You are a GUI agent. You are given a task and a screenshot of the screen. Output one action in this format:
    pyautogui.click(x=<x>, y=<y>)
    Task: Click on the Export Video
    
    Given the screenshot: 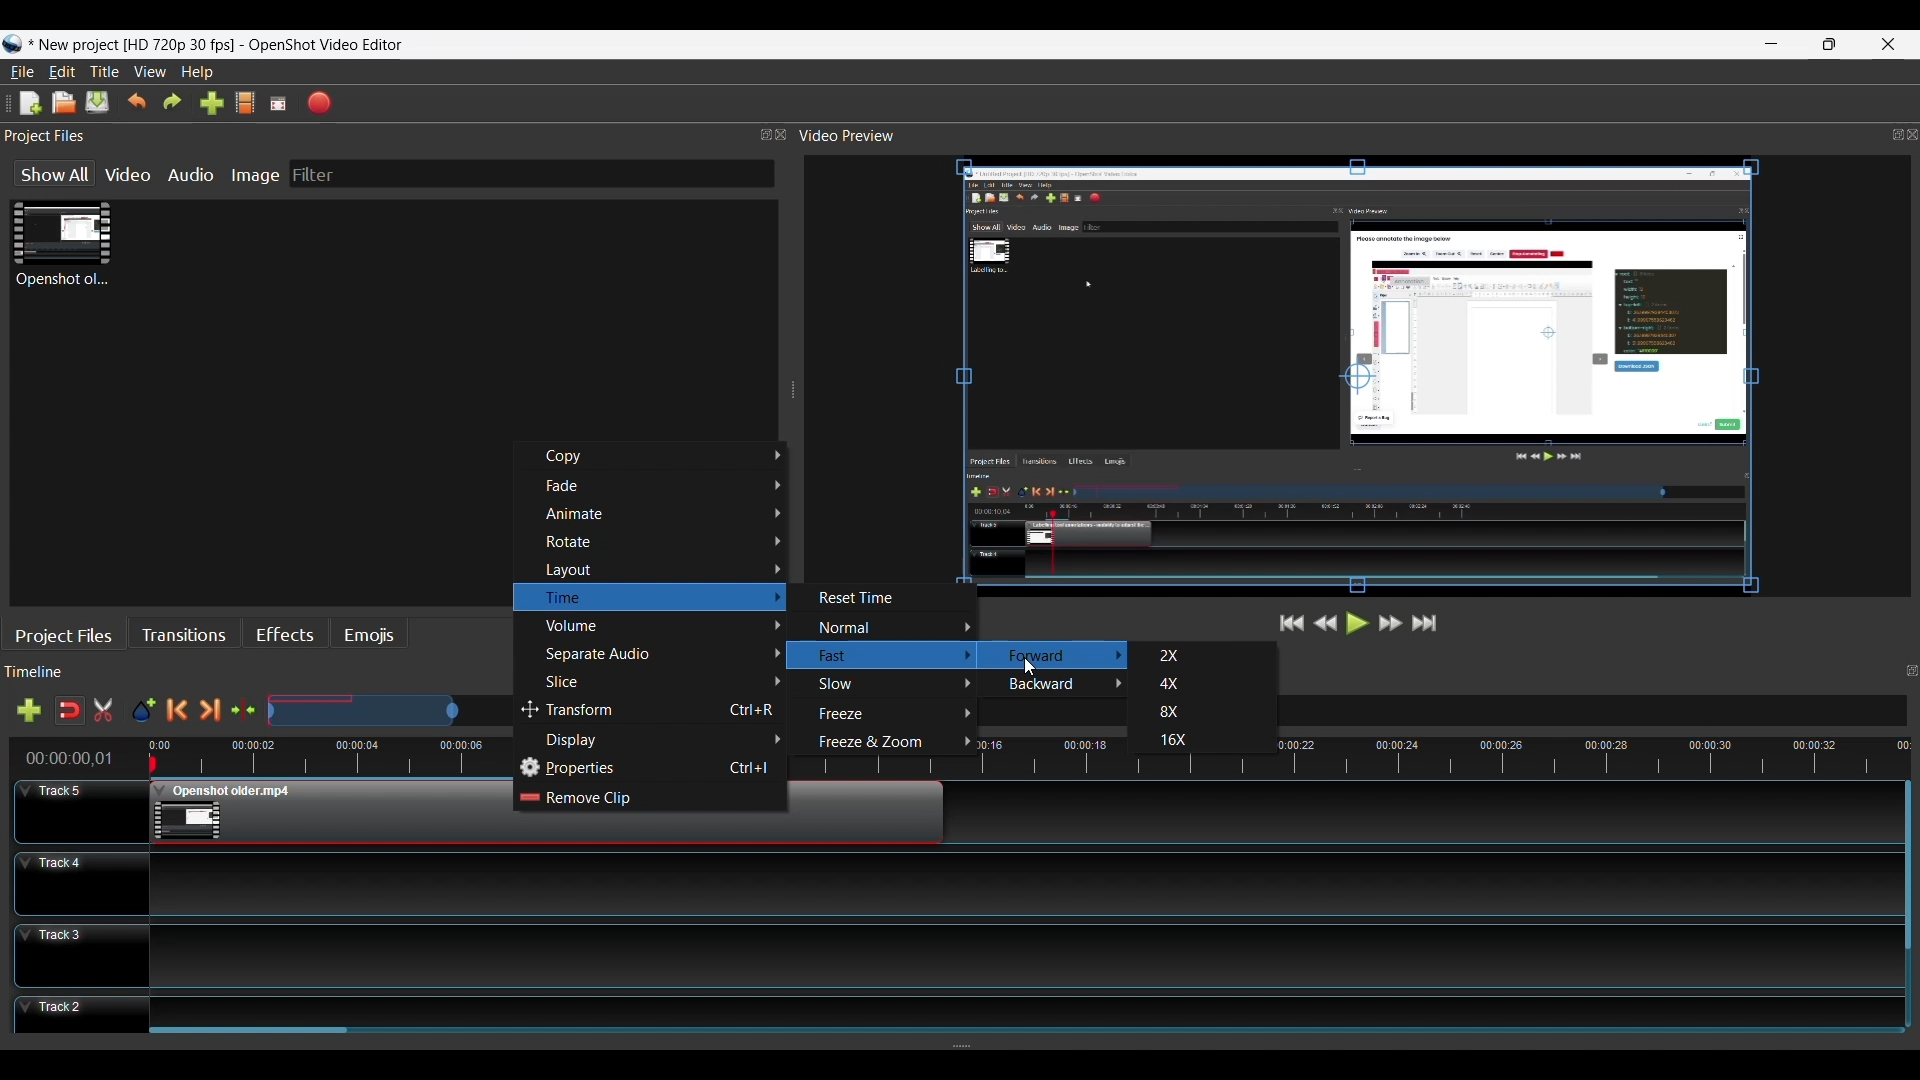 What is the action you would take?
    pyautogui.click(x=320, y=103)
    